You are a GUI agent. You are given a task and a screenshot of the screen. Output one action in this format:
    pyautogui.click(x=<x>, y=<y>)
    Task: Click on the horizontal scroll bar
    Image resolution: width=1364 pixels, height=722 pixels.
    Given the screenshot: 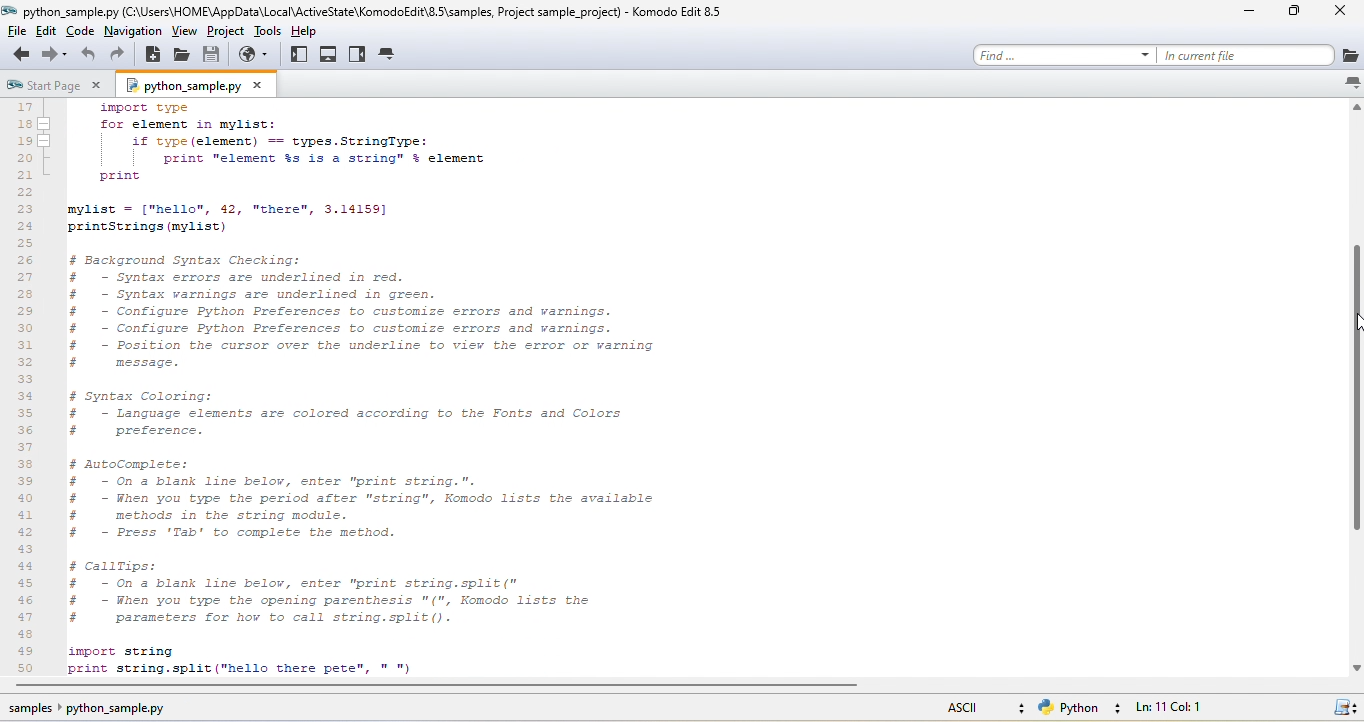 What is the action you would take?
    pyautogui.click(x=438, y=687)
    